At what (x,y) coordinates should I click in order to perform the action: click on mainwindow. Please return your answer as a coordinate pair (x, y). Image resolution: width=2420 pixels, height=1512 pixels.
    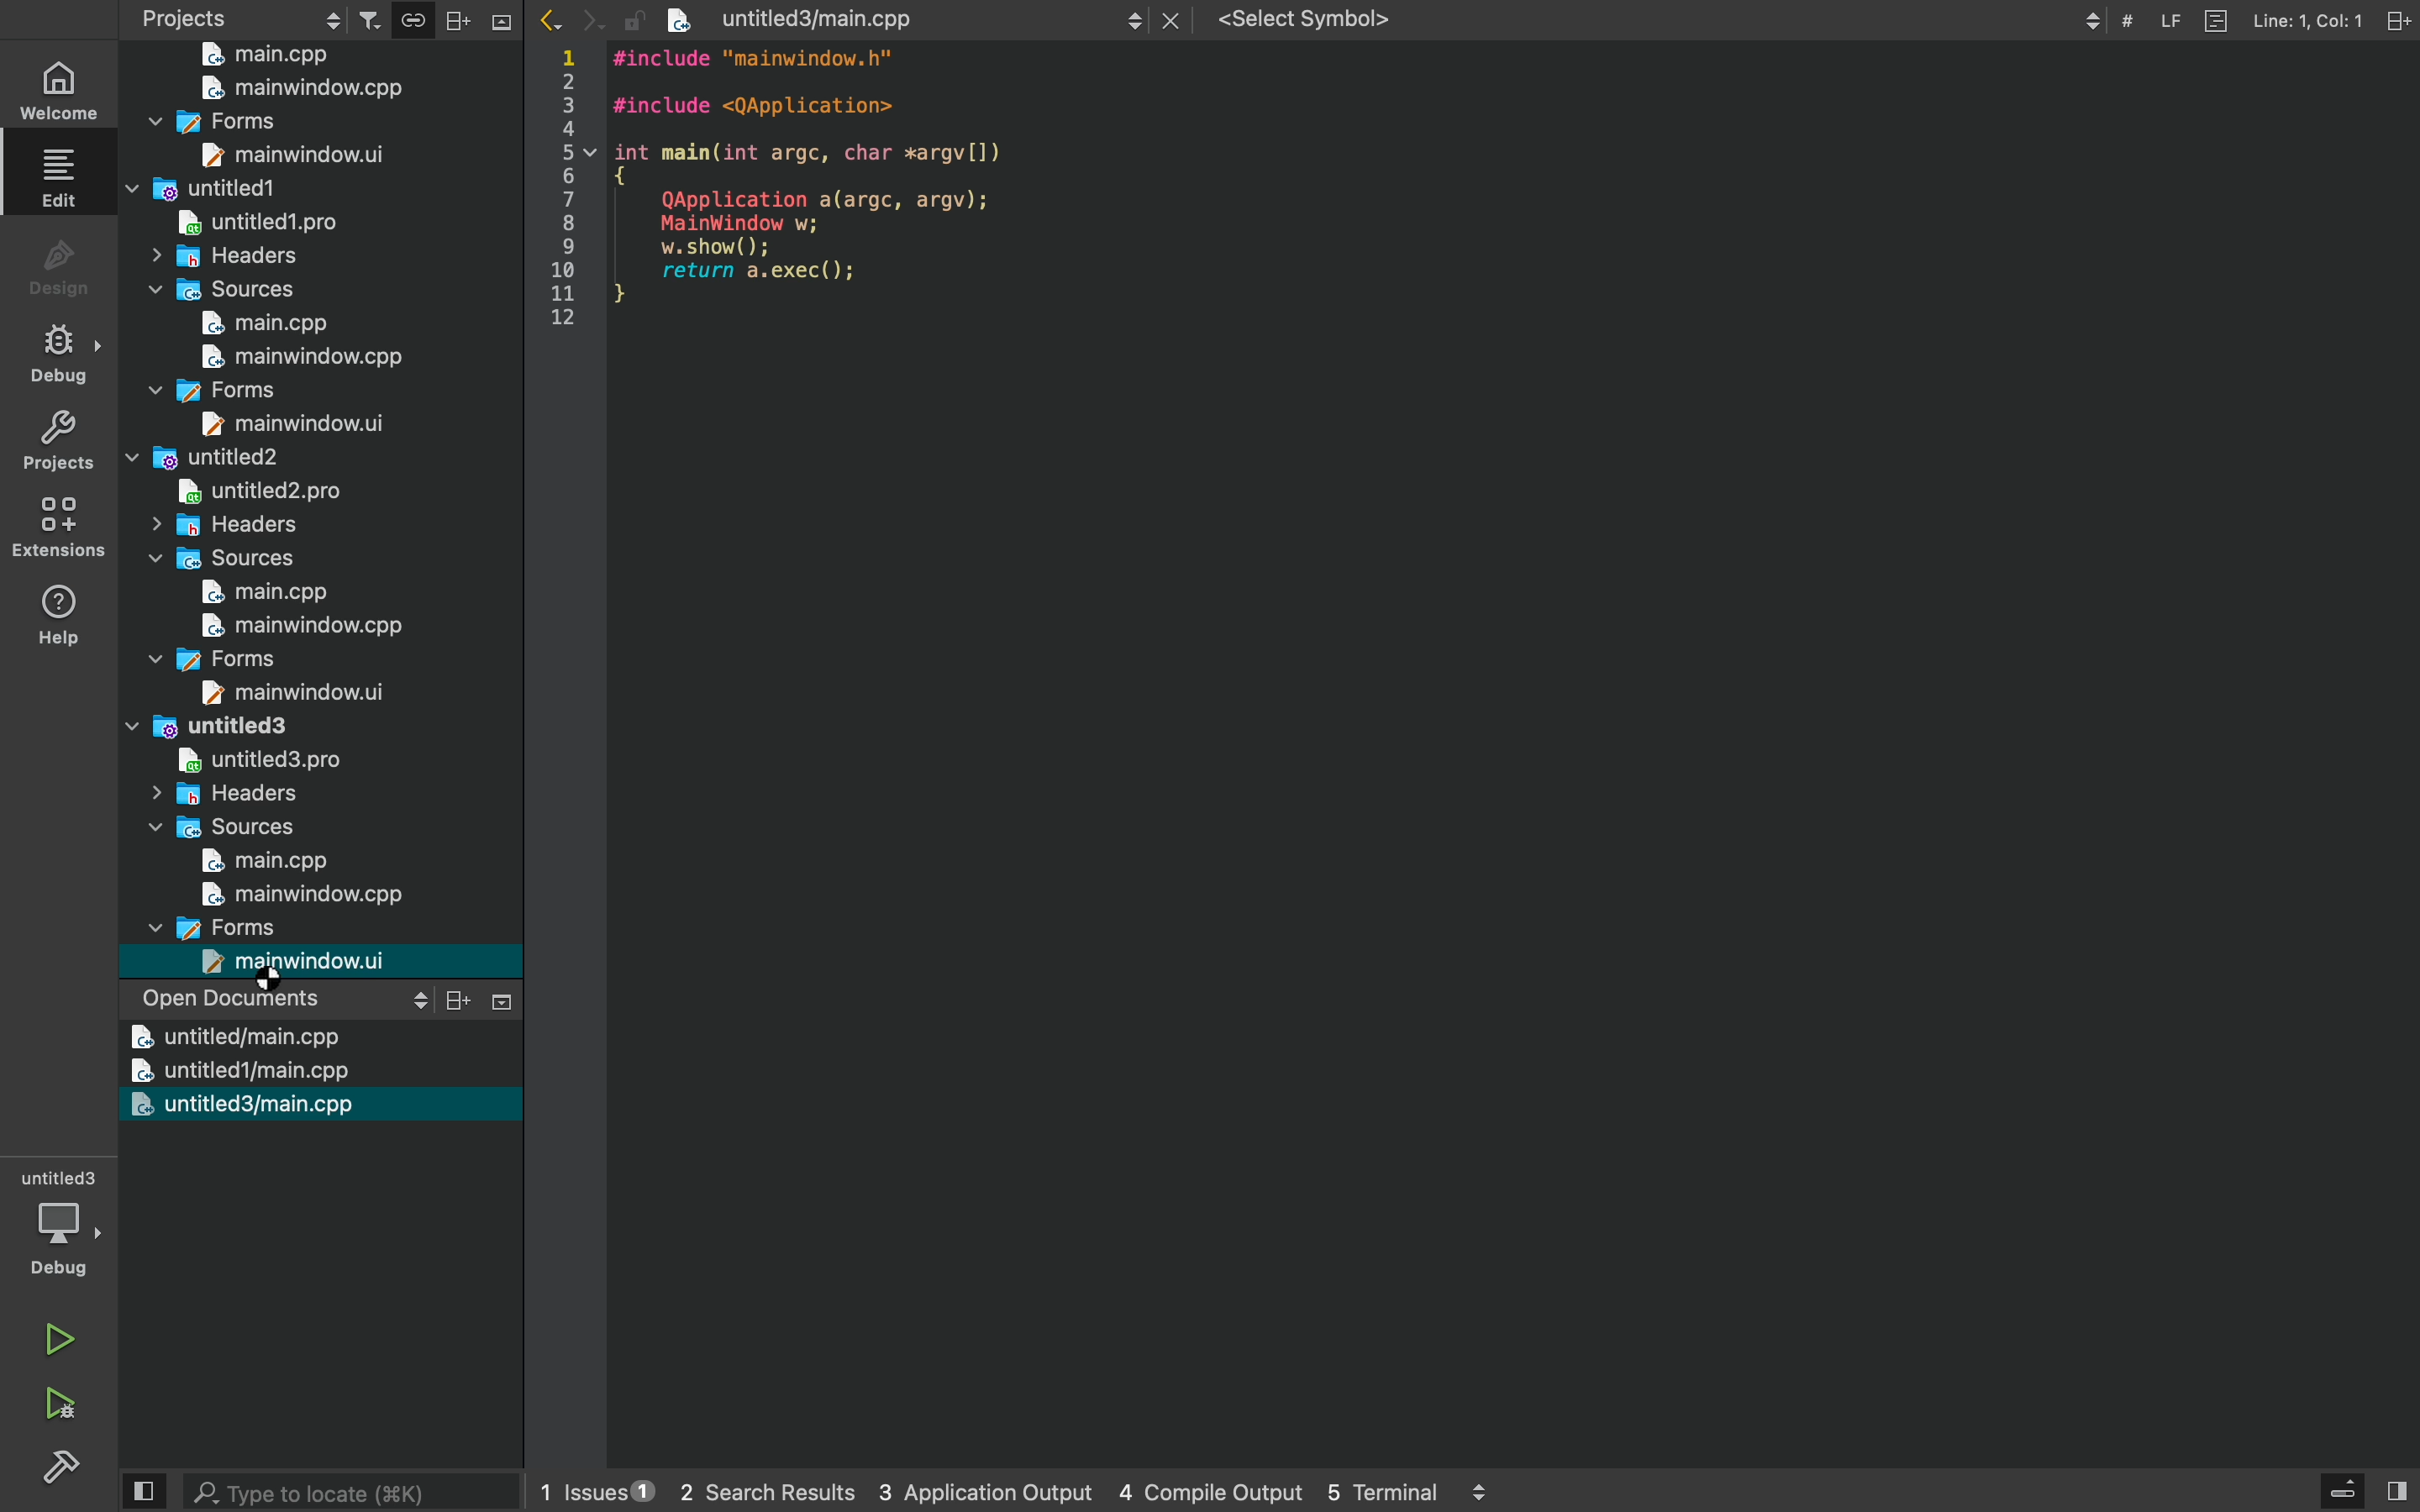
    Looking at the image, I should click on (275, 124).